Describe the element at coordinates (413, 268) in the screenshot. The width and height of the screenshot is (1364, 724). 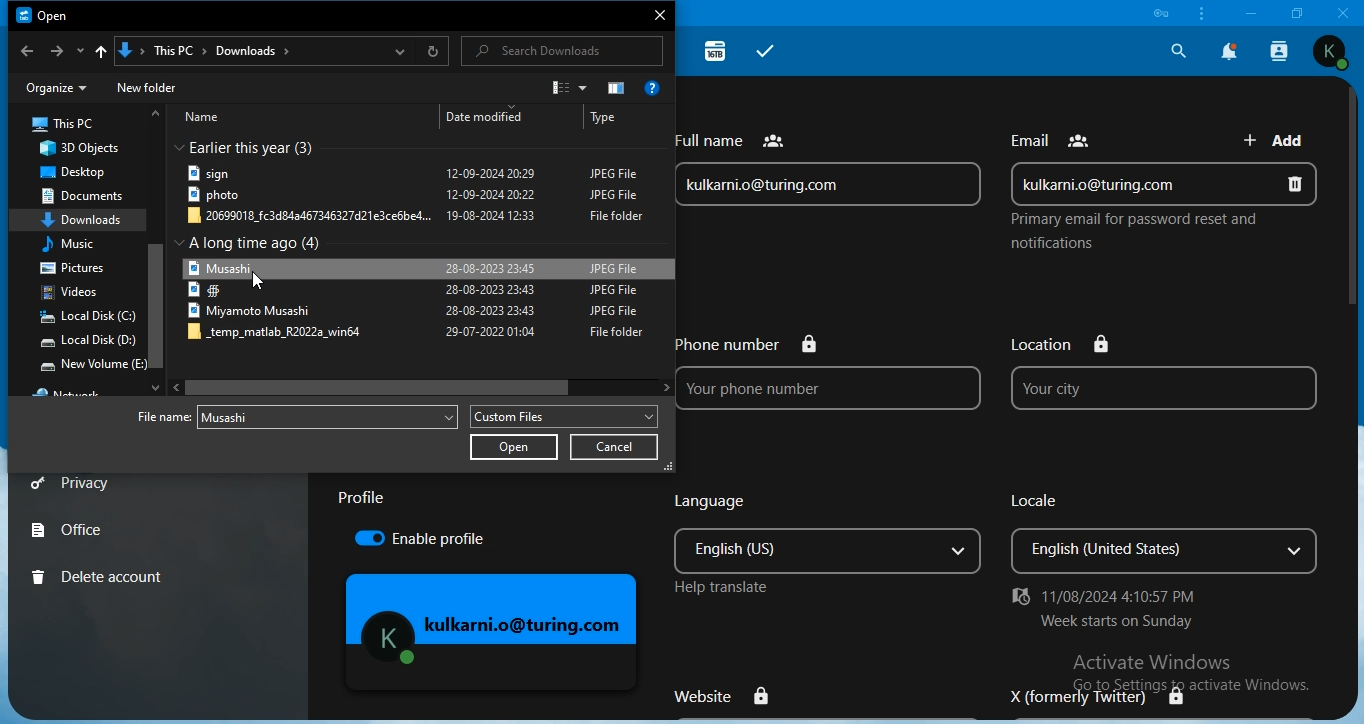
I see `file` at that location.